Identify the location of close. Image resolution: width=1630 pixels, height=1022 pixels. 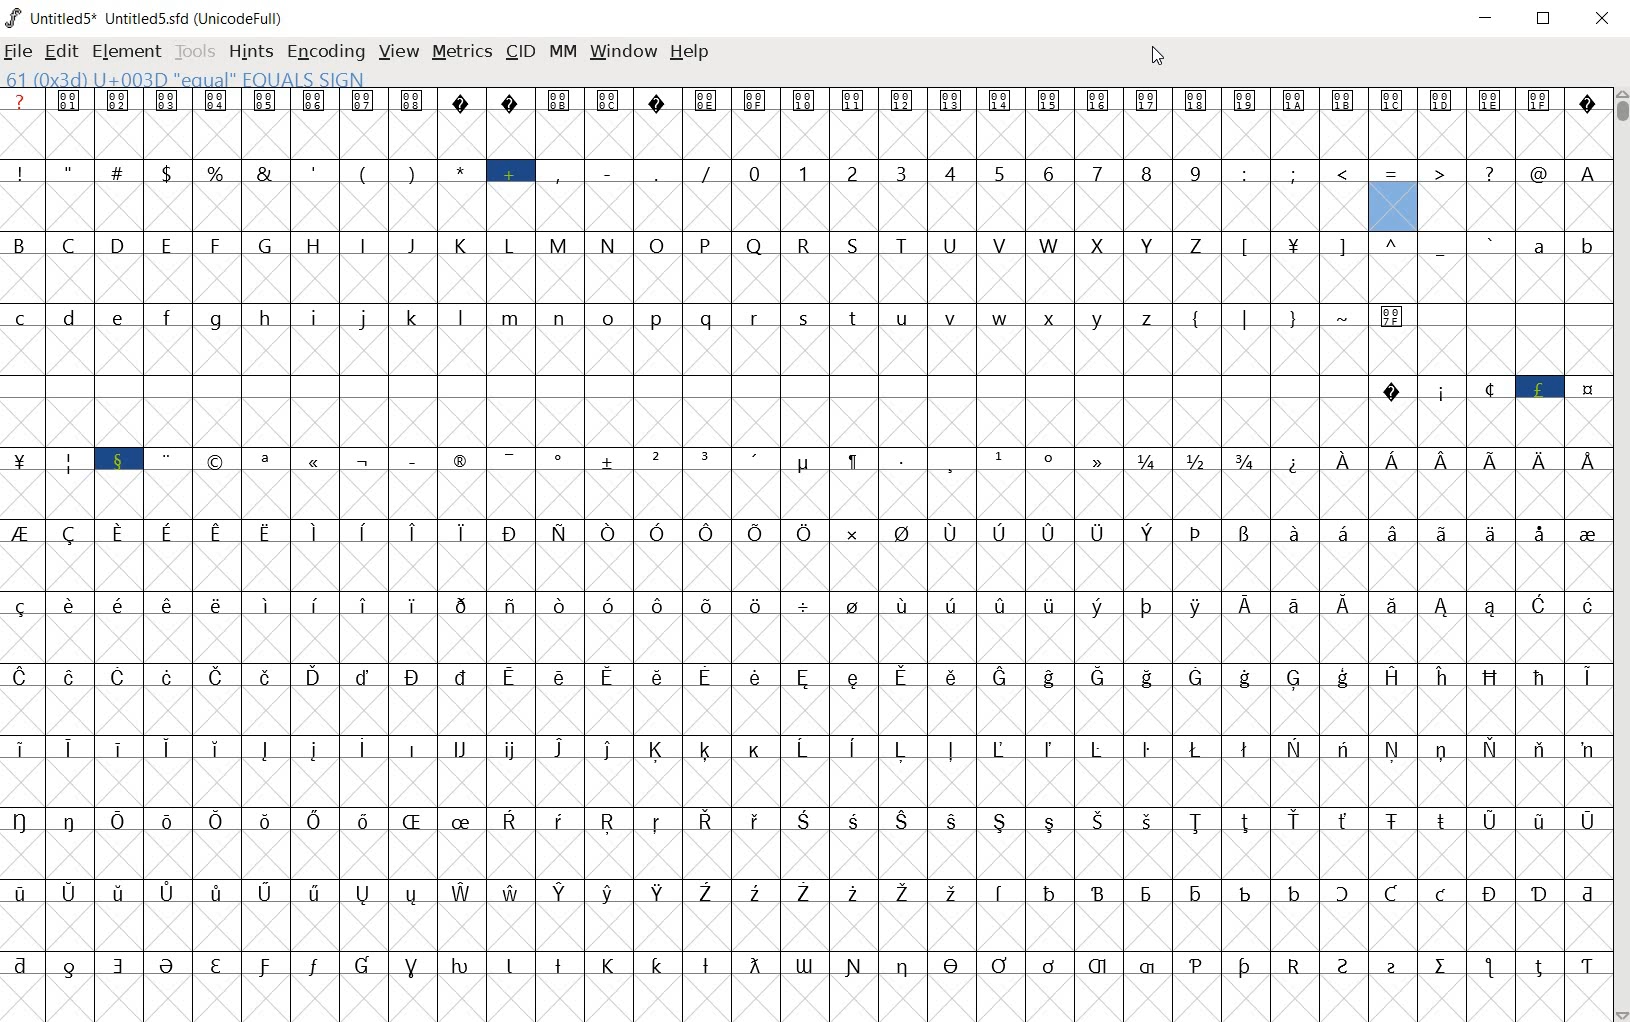
(1602, 20).